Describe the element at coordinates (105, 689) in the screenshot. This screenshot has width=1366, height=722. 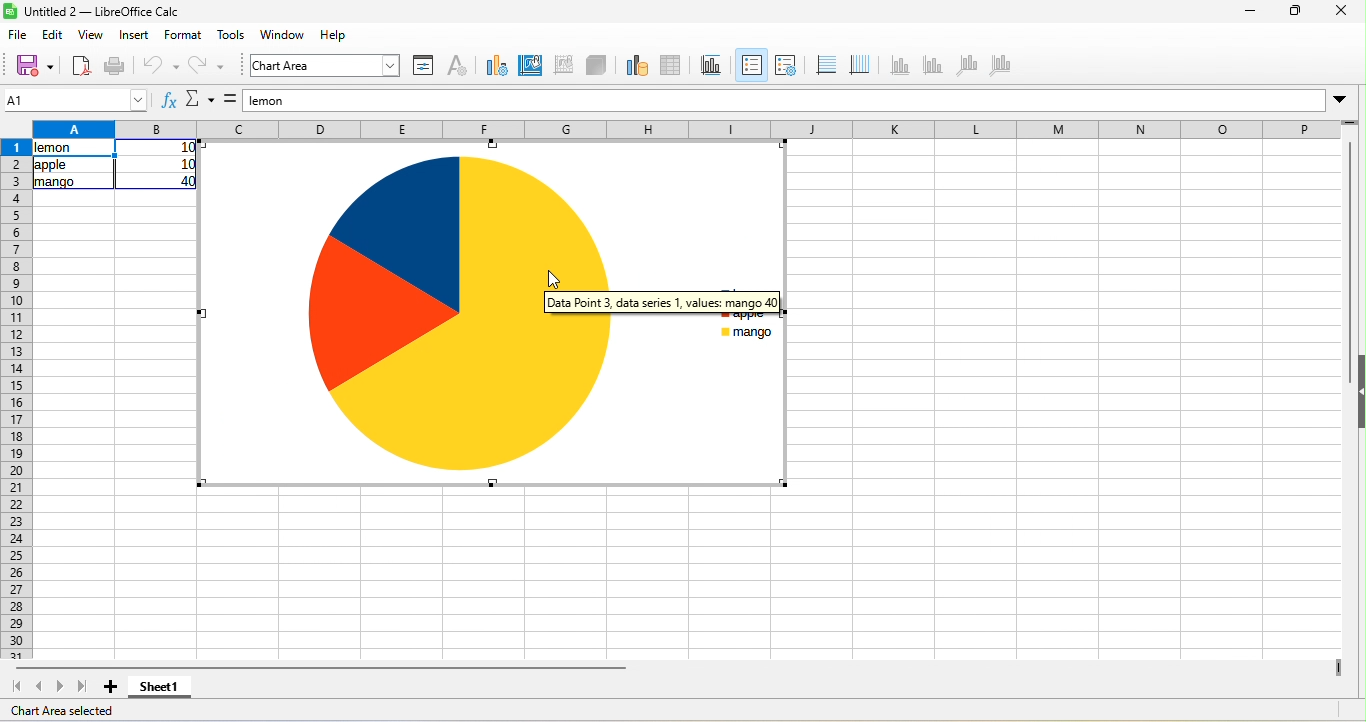
I see `add sheet` at that location.